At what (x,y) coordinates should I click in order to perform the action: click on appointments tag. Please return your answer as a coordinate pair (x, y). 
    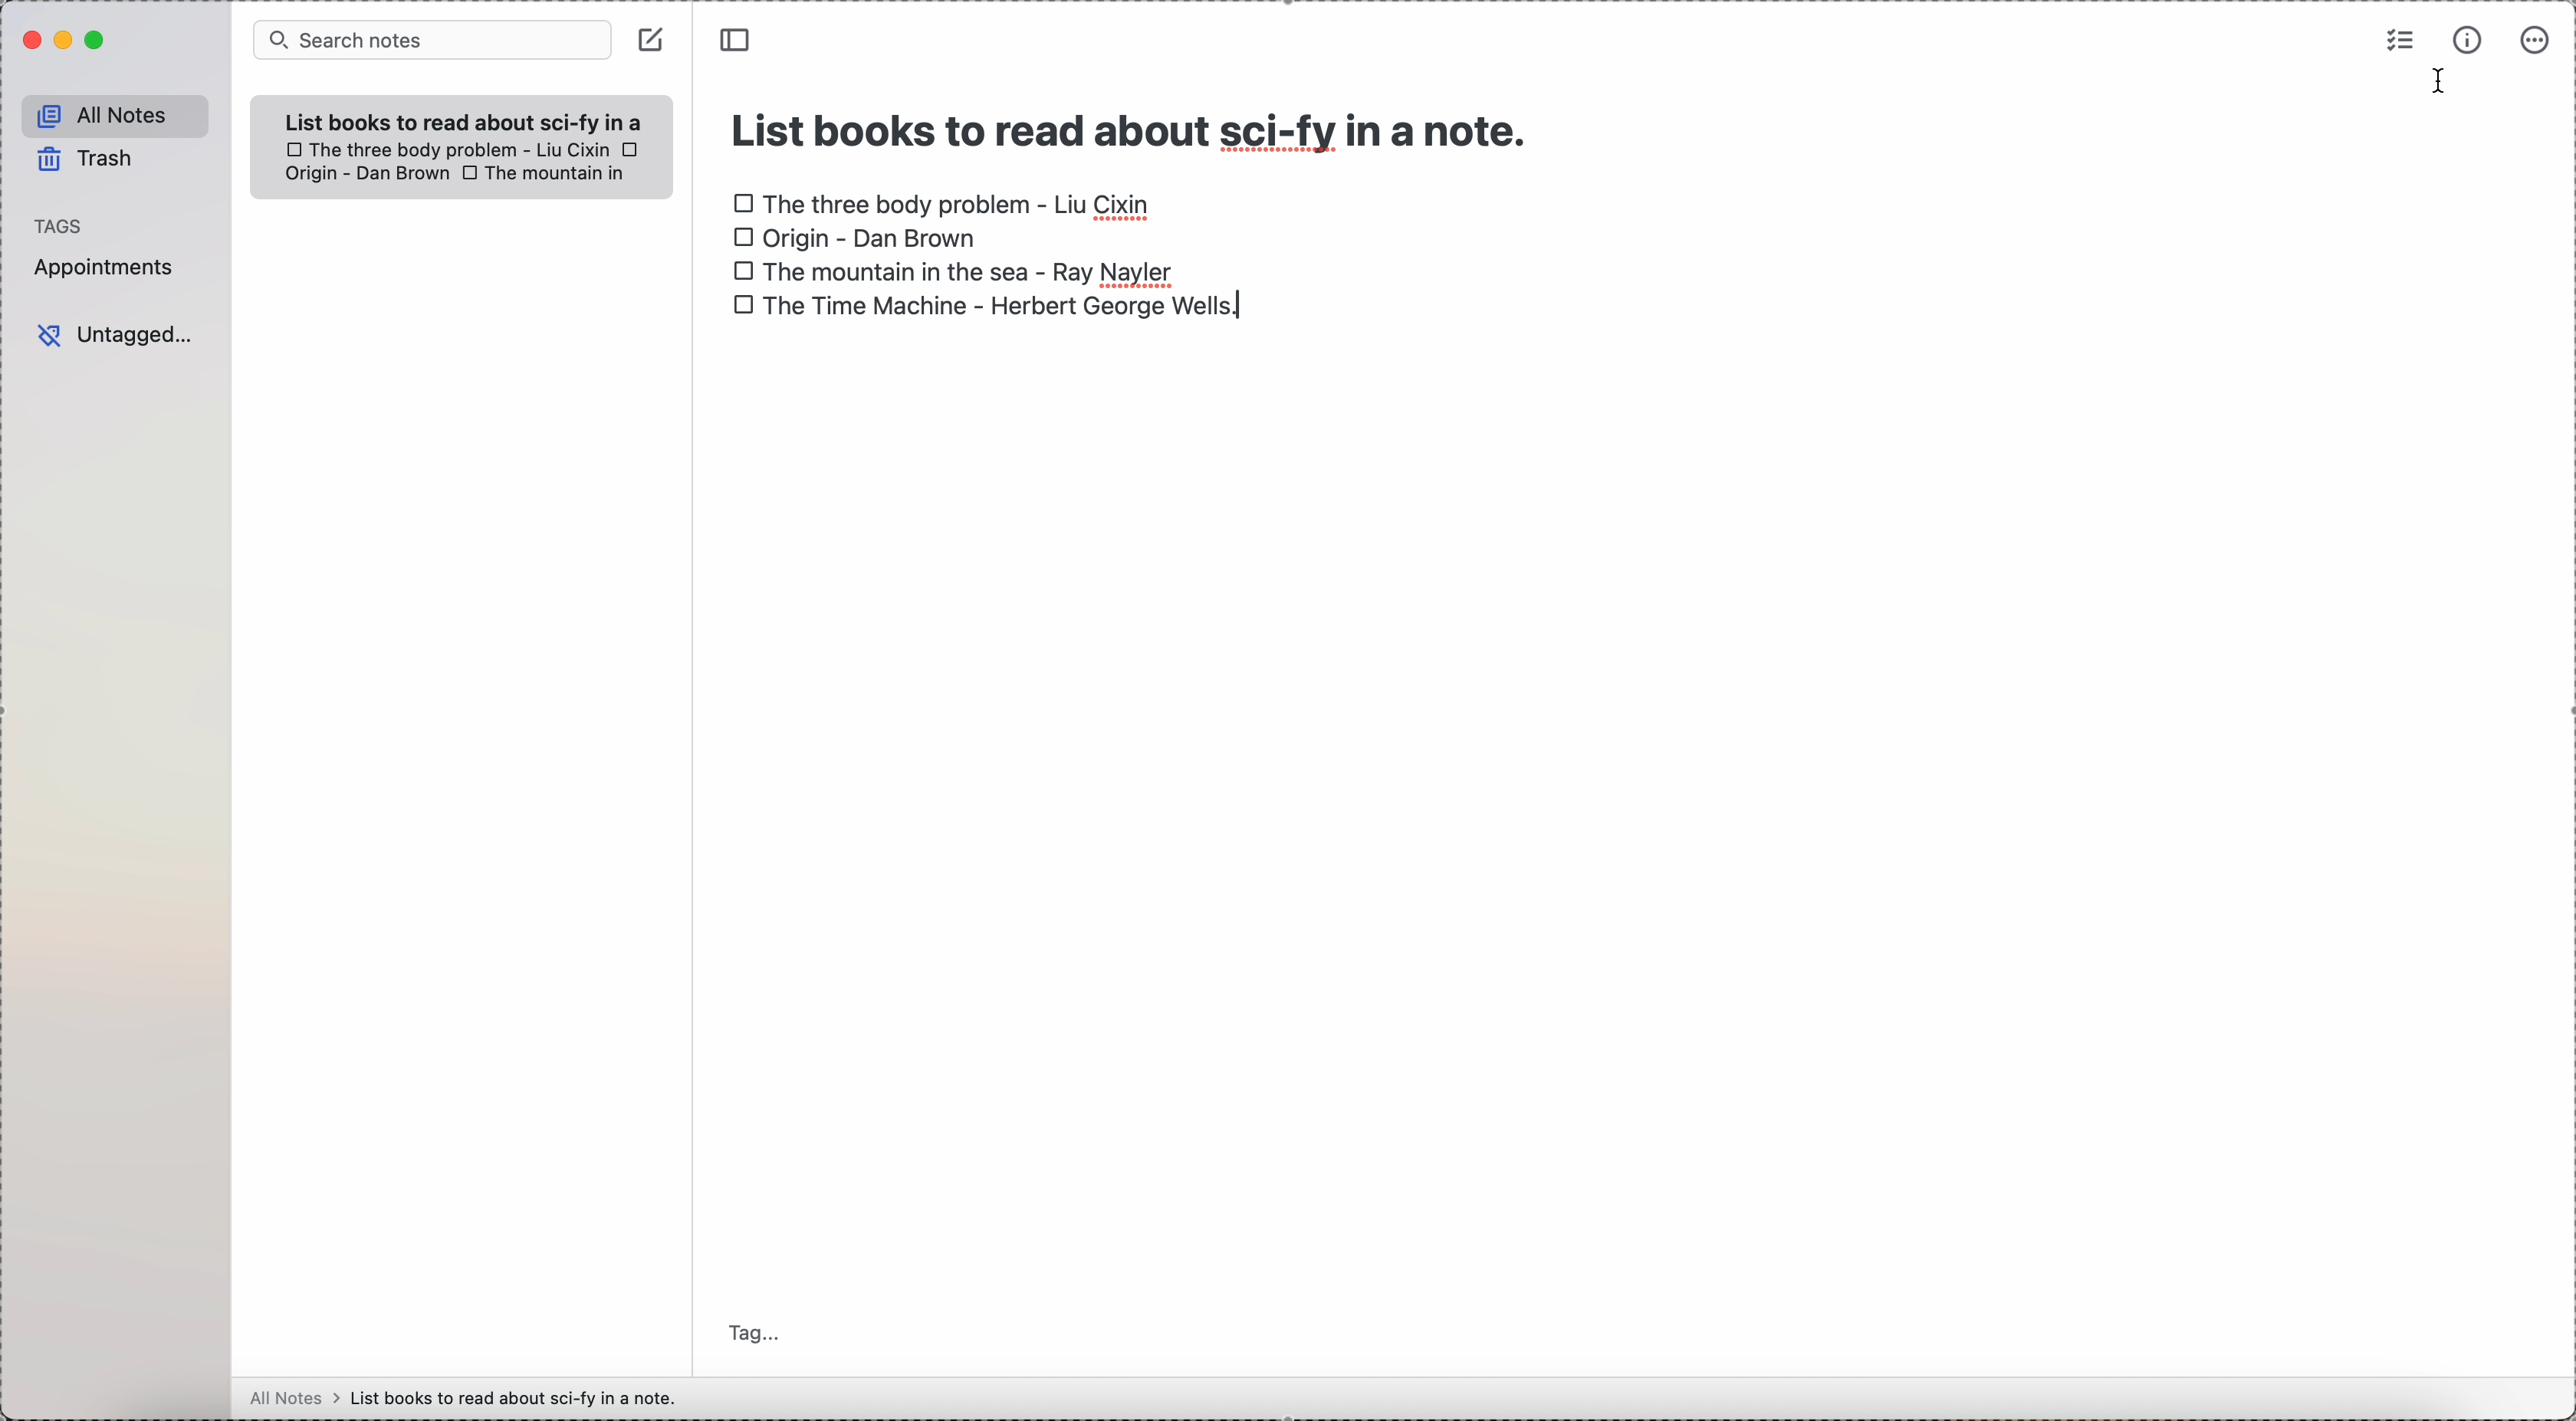
    Looking at the image, I should click on (105, 269).